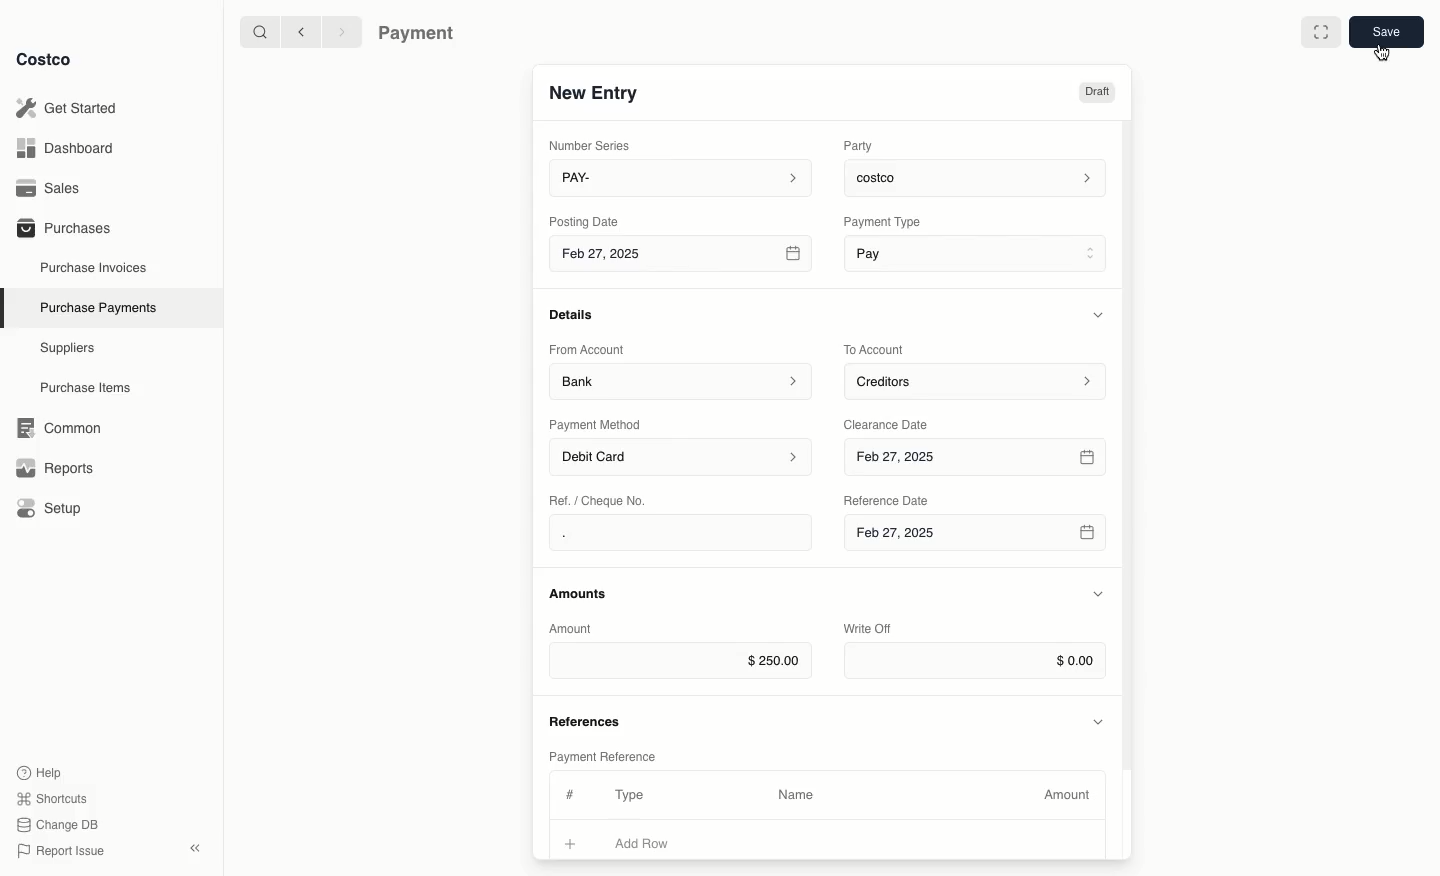 This screenshot has height=876, width=1440. What do you see at coordinates (978, 252) in the screenshot?
I see `Pay` at bounding box center [978, 252].